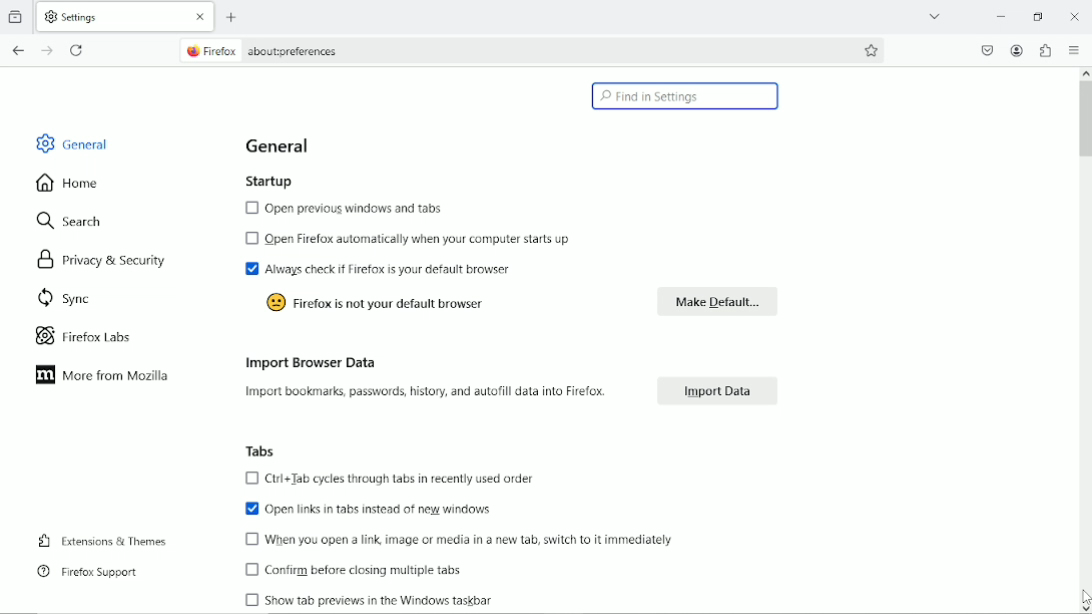  I want to click on Always check if Firefox is your default browser, so click(378, 270).